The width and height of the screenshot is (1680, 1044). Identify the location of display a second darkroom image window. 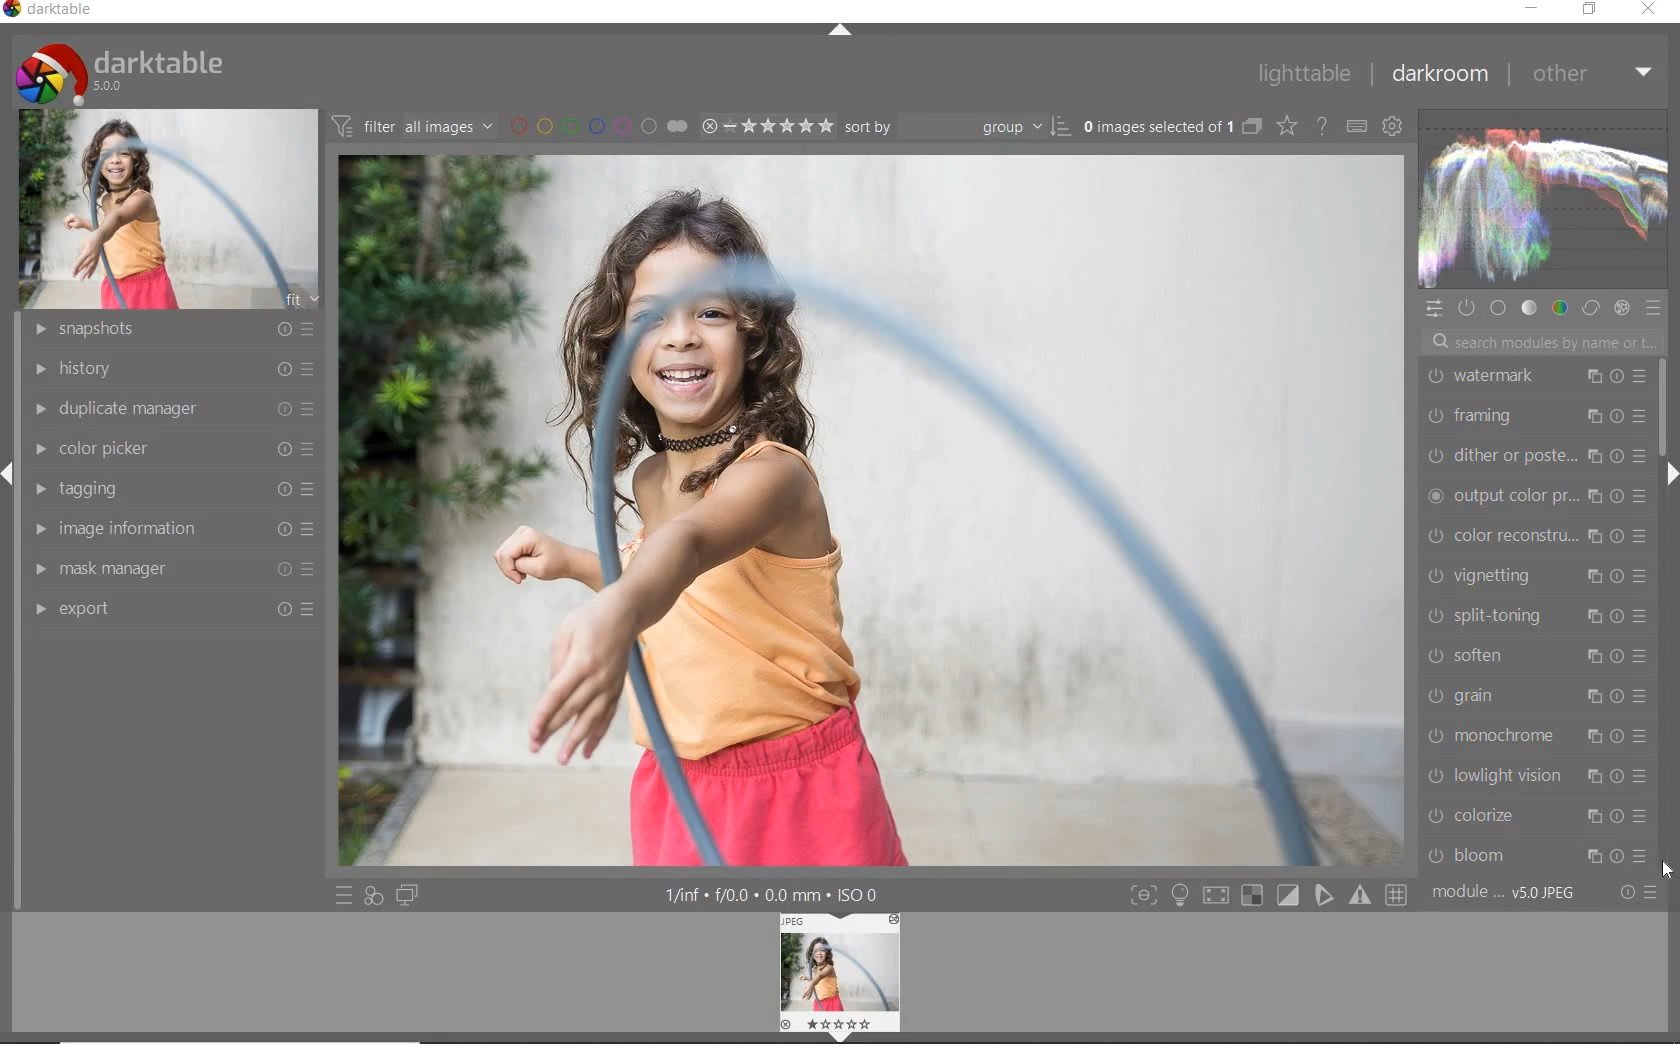
(411, 895).